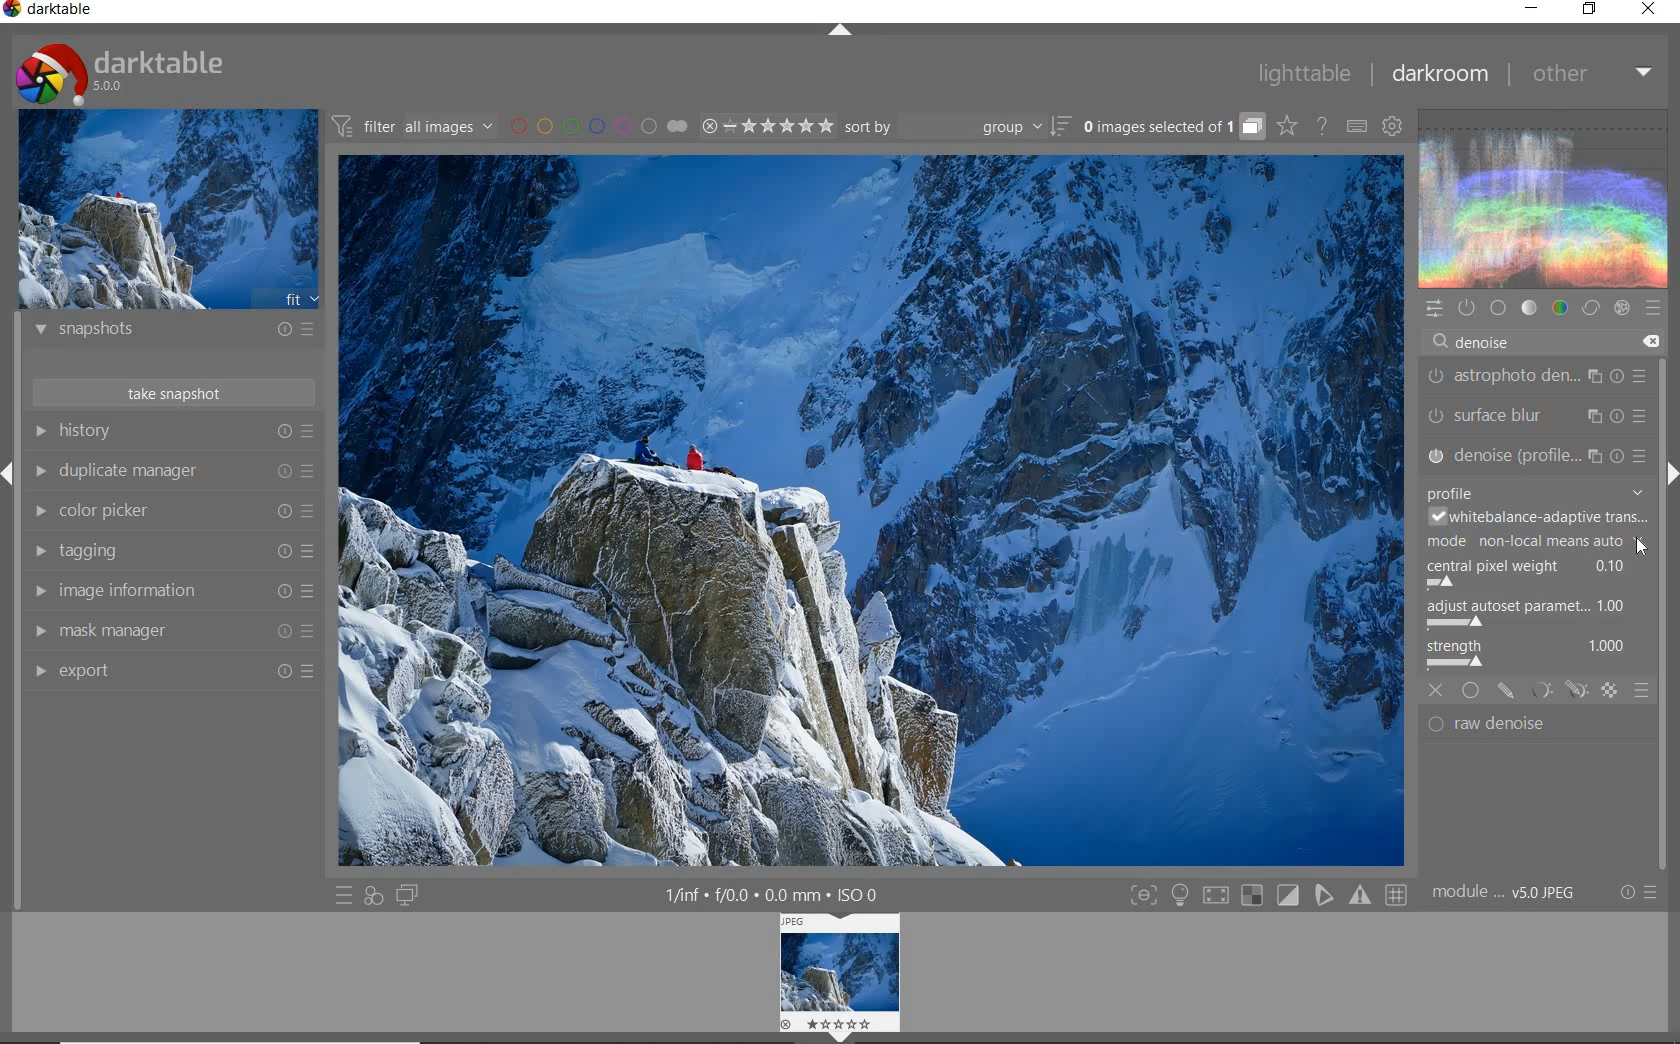 This screenshot has width=1680, height=1044. I want to click on strength, so click(1531, 656).